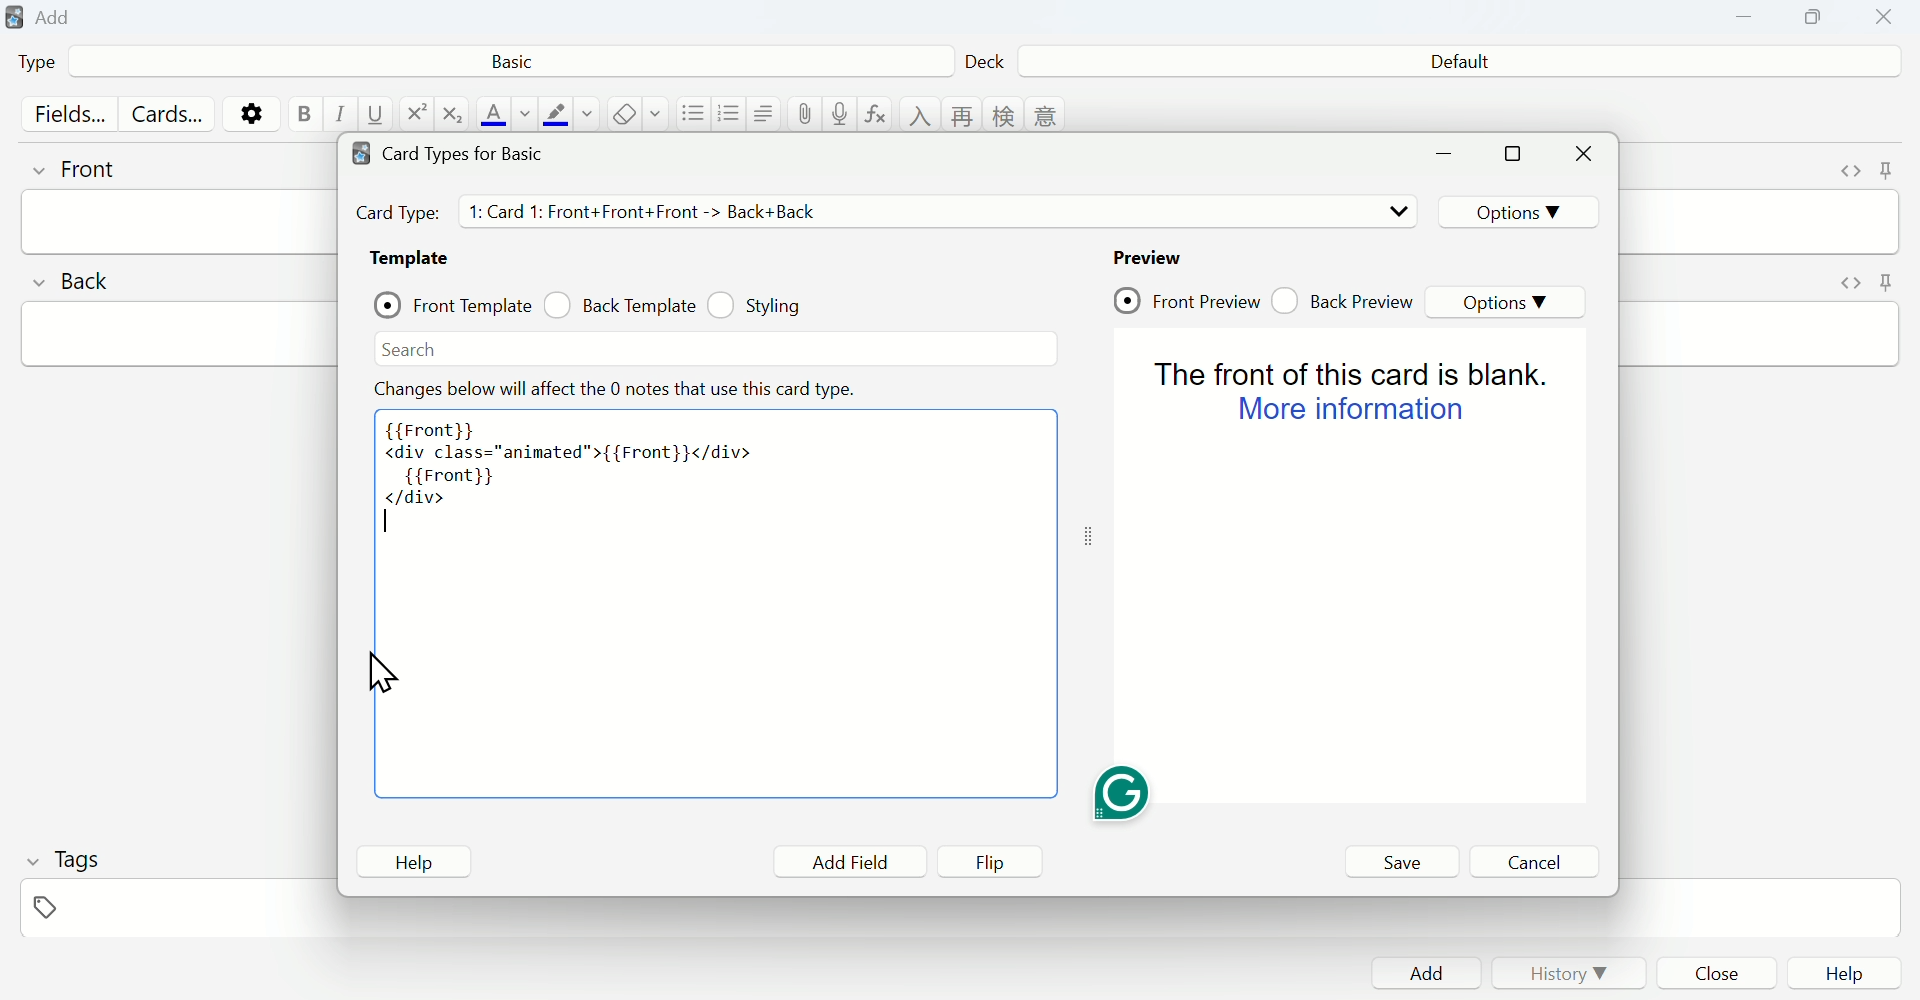 Image resolution: width=1920 pixels, height=1000 pixels. What do you see at coordinates (716, 348) in the screenshot?
I see `Search bar` at bounding box center [716, 348].